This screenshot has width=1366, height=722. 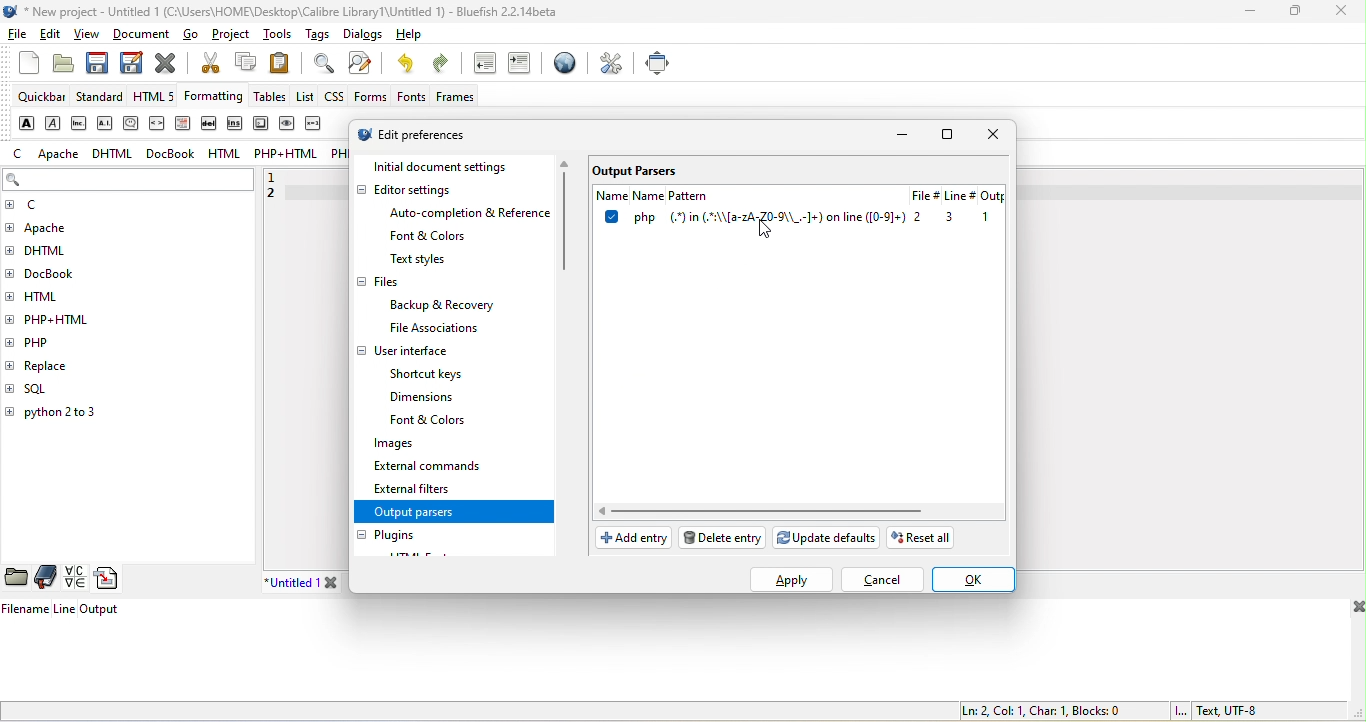 What do you see at coordinates (1039, 710) in the screenshot?
I see `ln 2, col 1, char 1, blocks 0` at bounding box center [1039, 710].